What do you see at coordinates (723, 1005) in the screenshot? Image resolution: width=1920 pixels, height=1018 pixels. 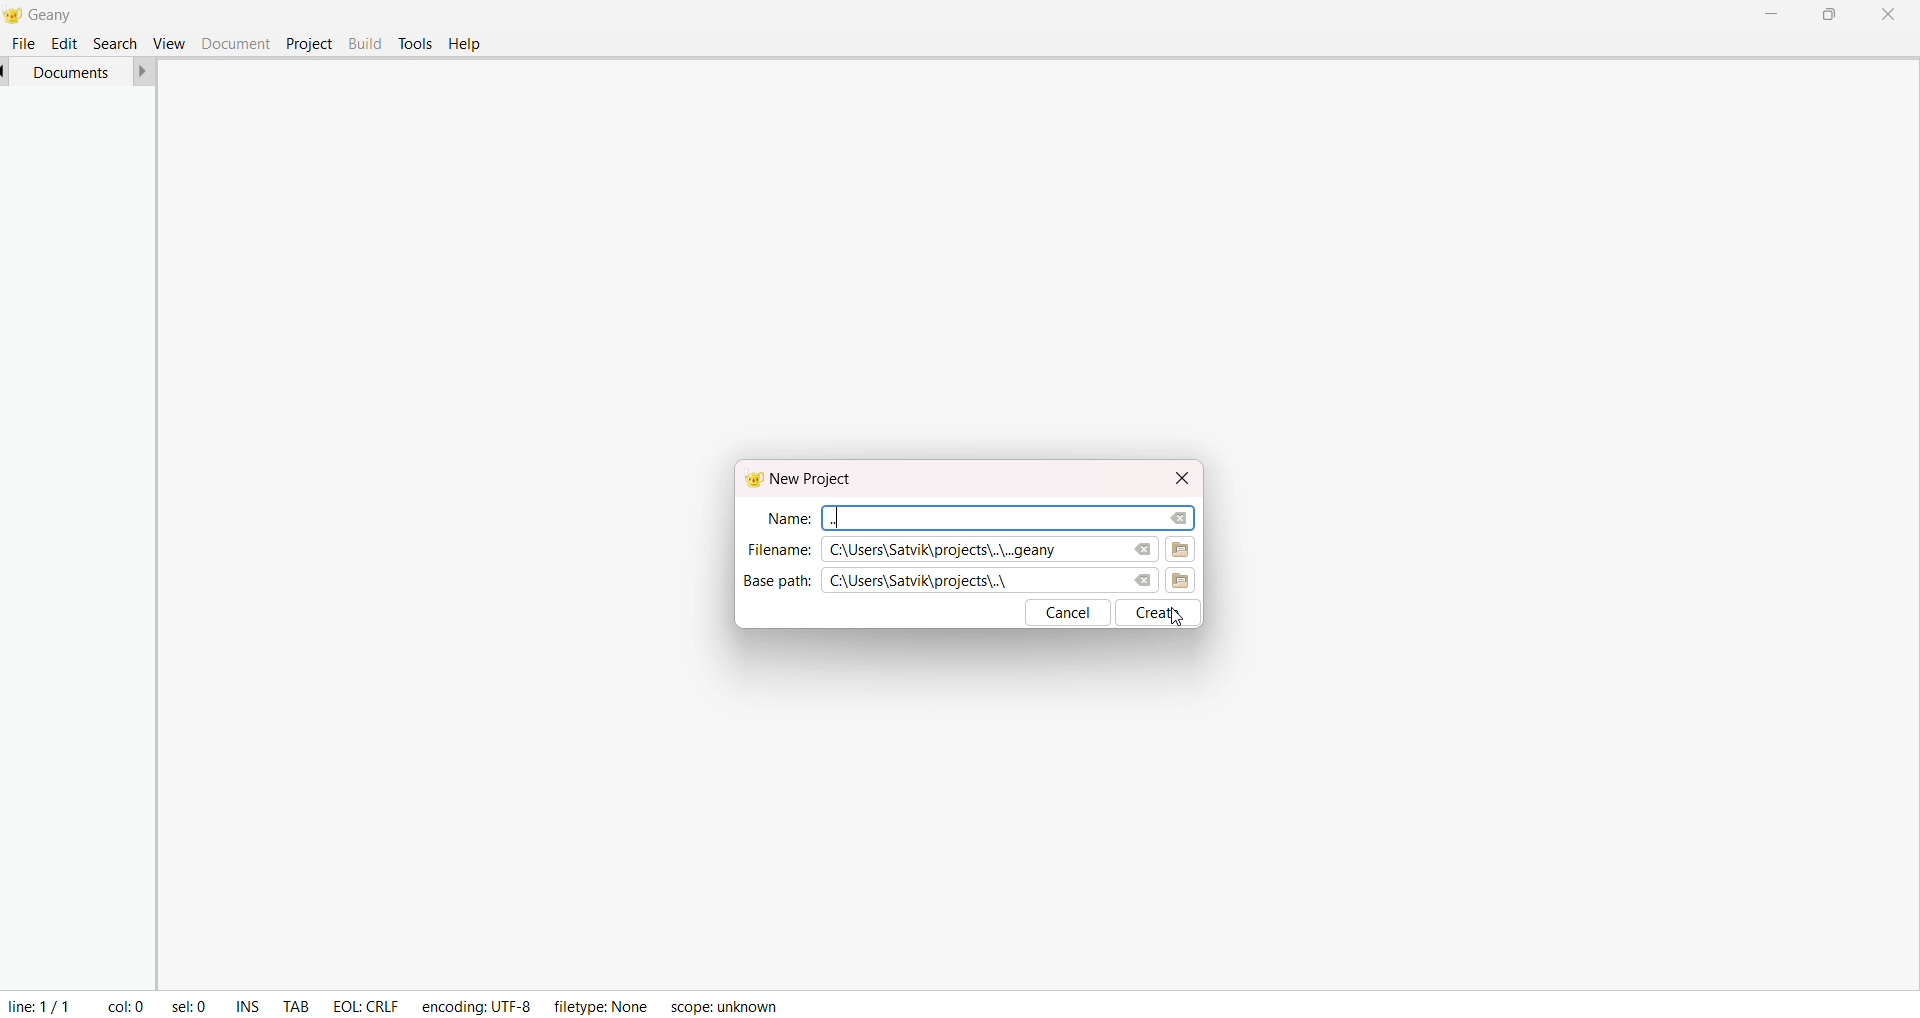 I see `scope: unknown` at bounding box center [723, 1005].